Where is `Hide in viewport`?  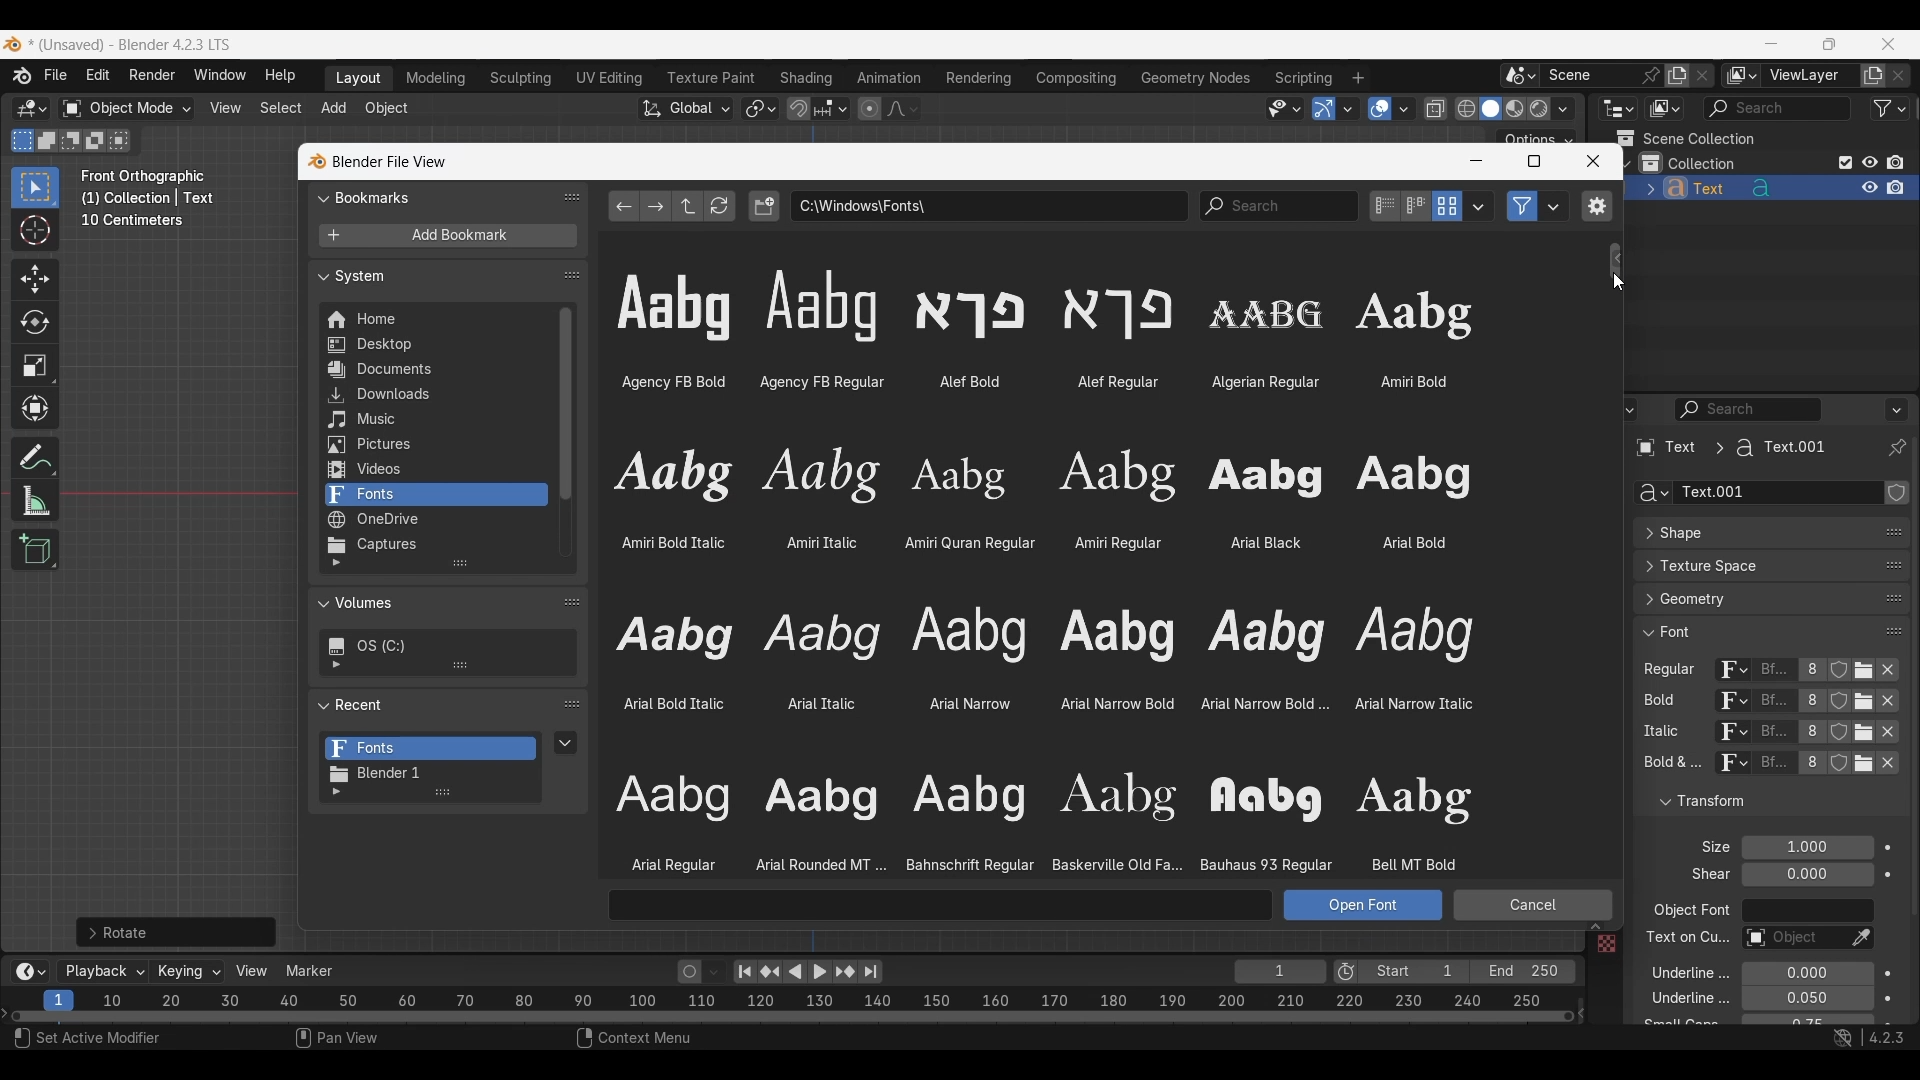
Hide in viewport is located at coordinates (1869, 162).